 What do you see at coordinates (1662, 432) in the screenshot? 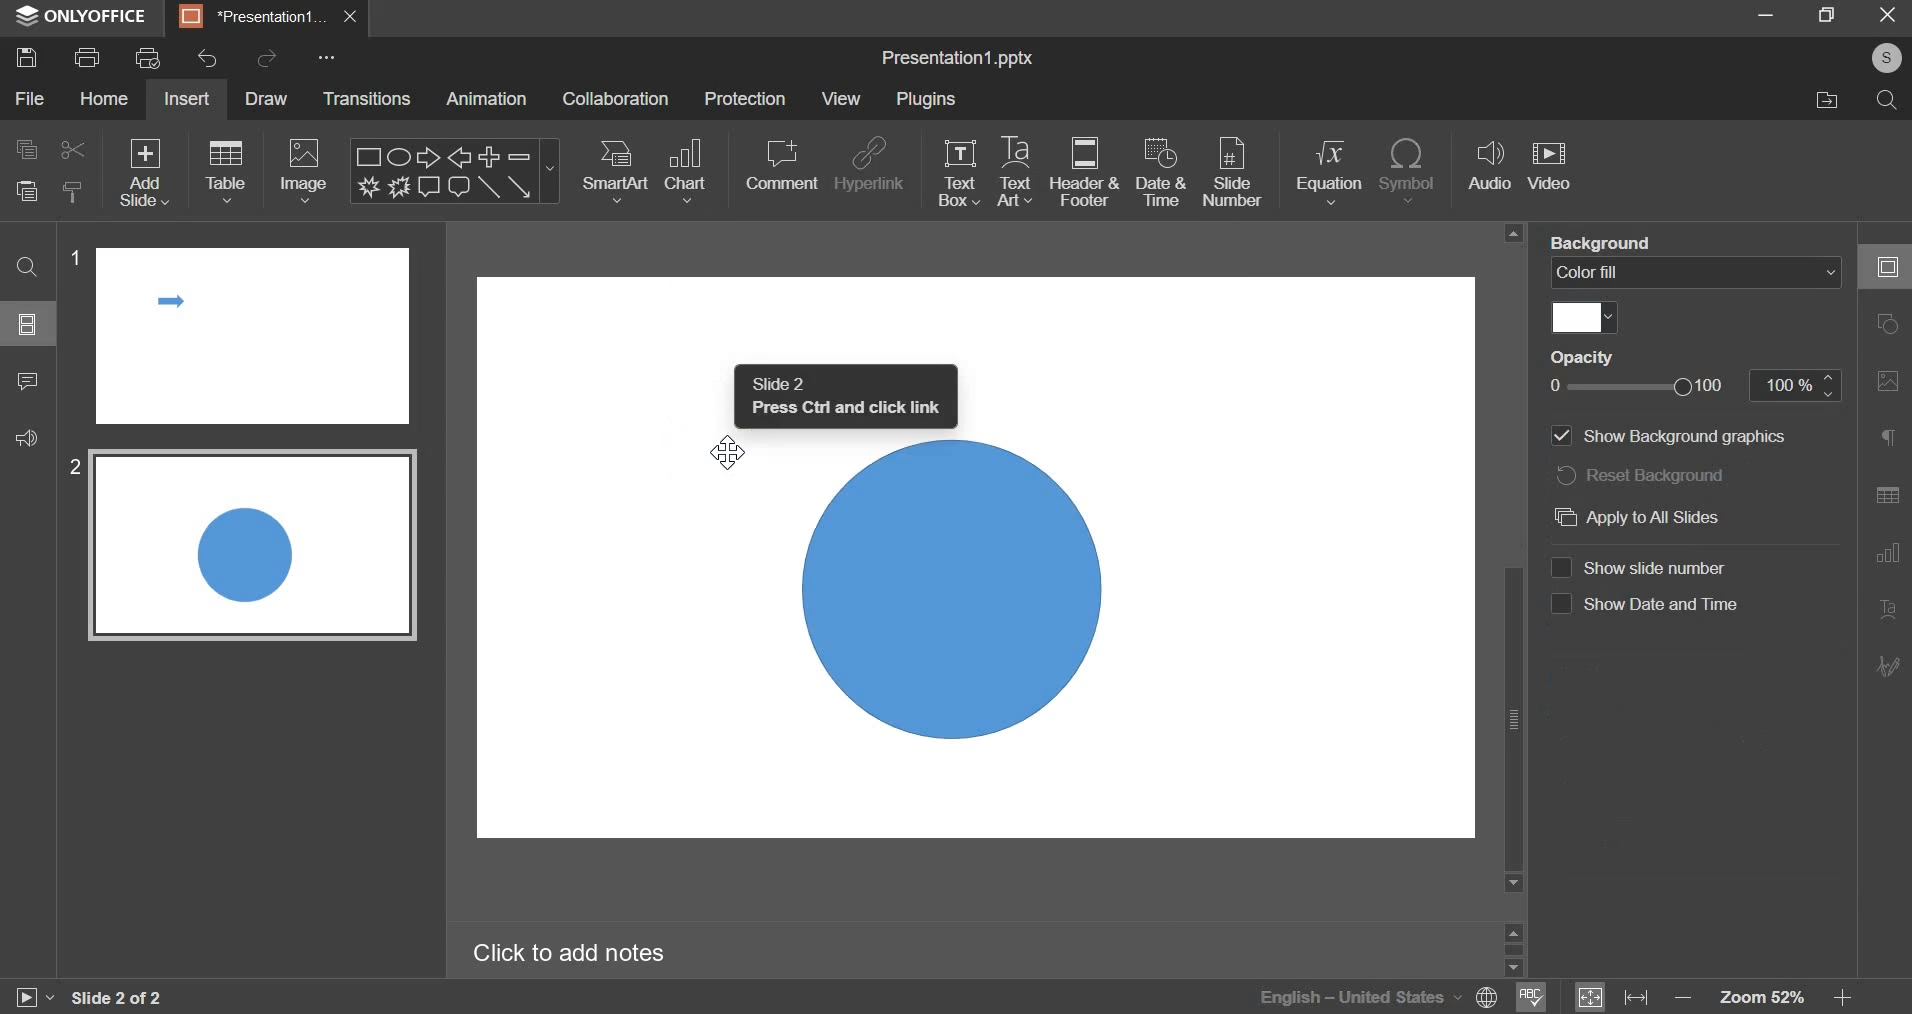
I see `Show background graphics` at bounding box center [1662, 432].